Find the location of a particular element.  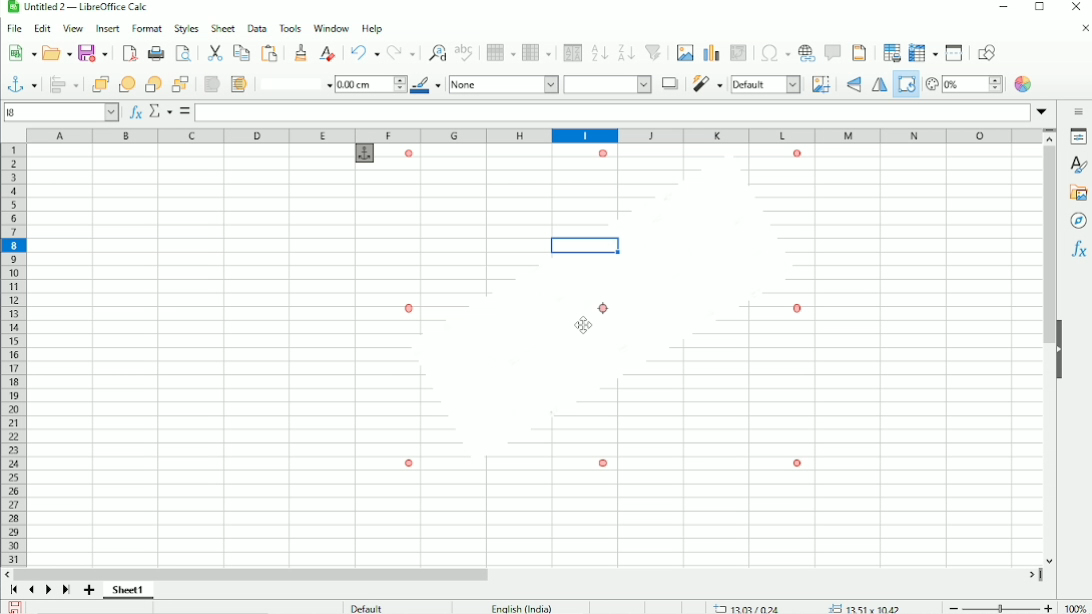

Properties is located at coordinates (1076, 137).